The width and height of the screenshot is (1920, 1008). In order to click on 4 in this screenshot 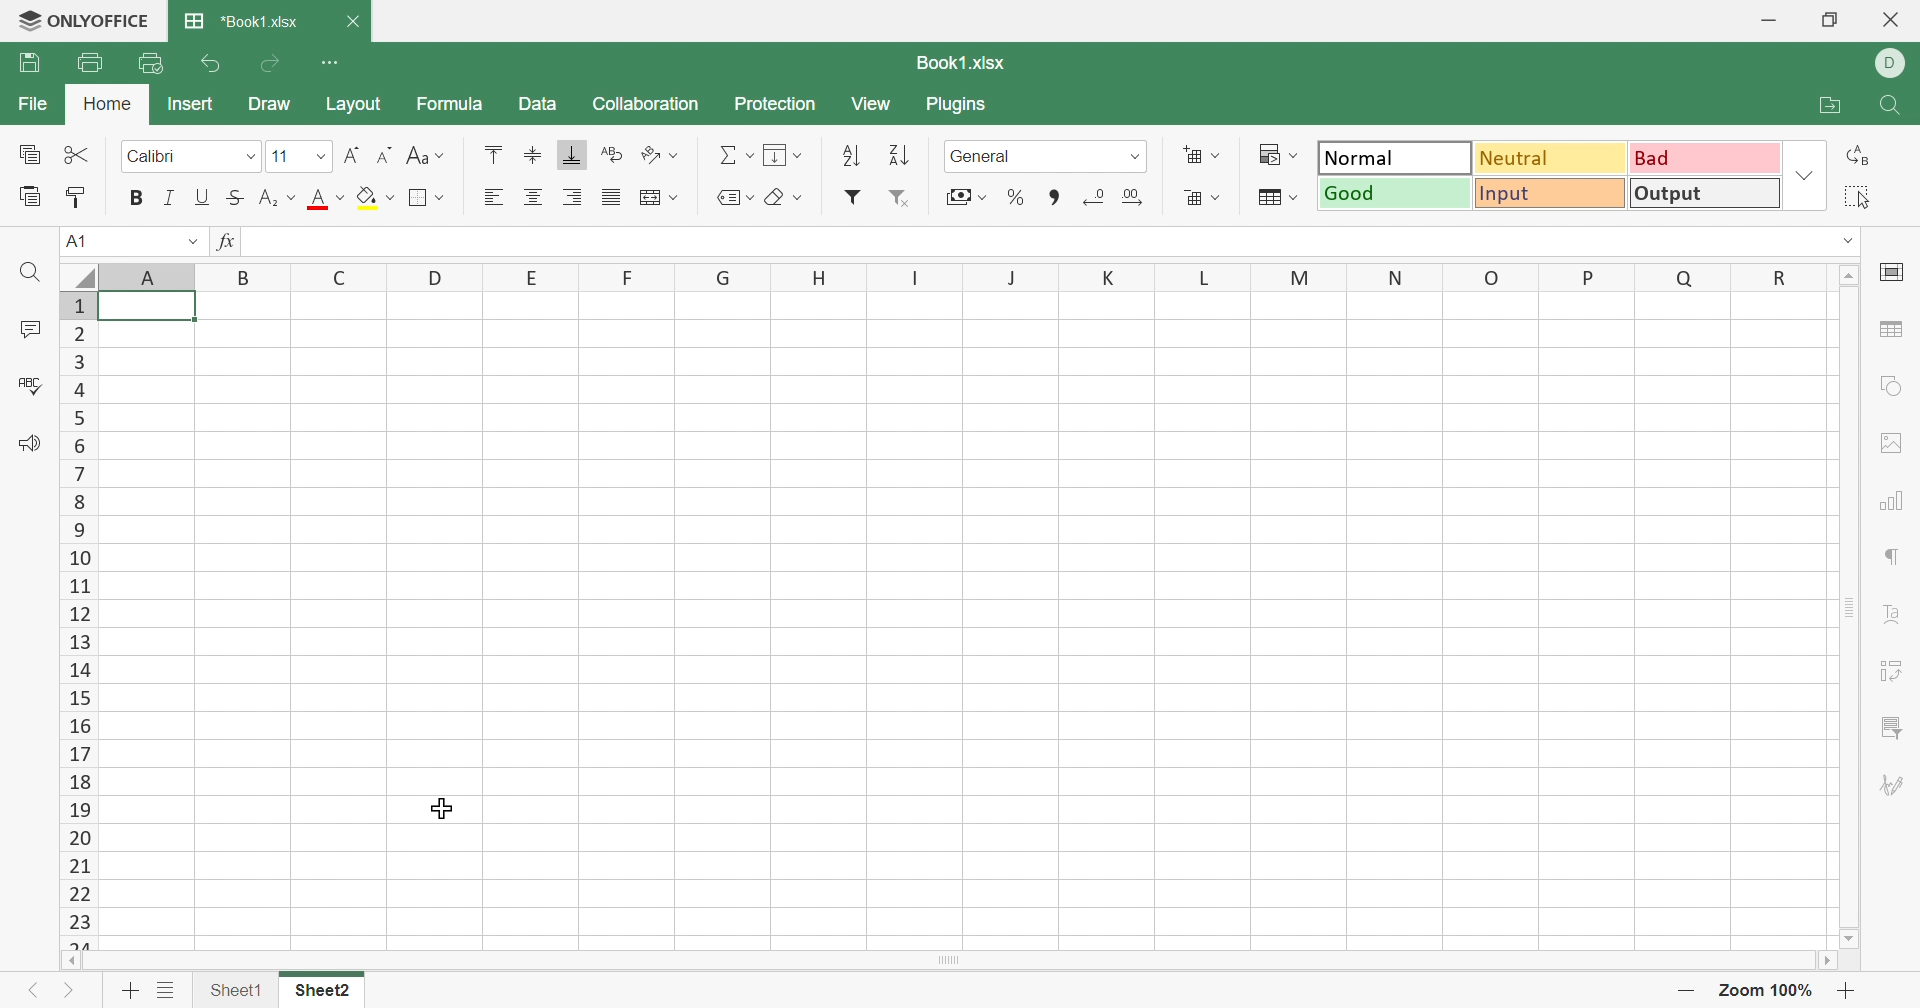, I will do `click(82, 391)`.